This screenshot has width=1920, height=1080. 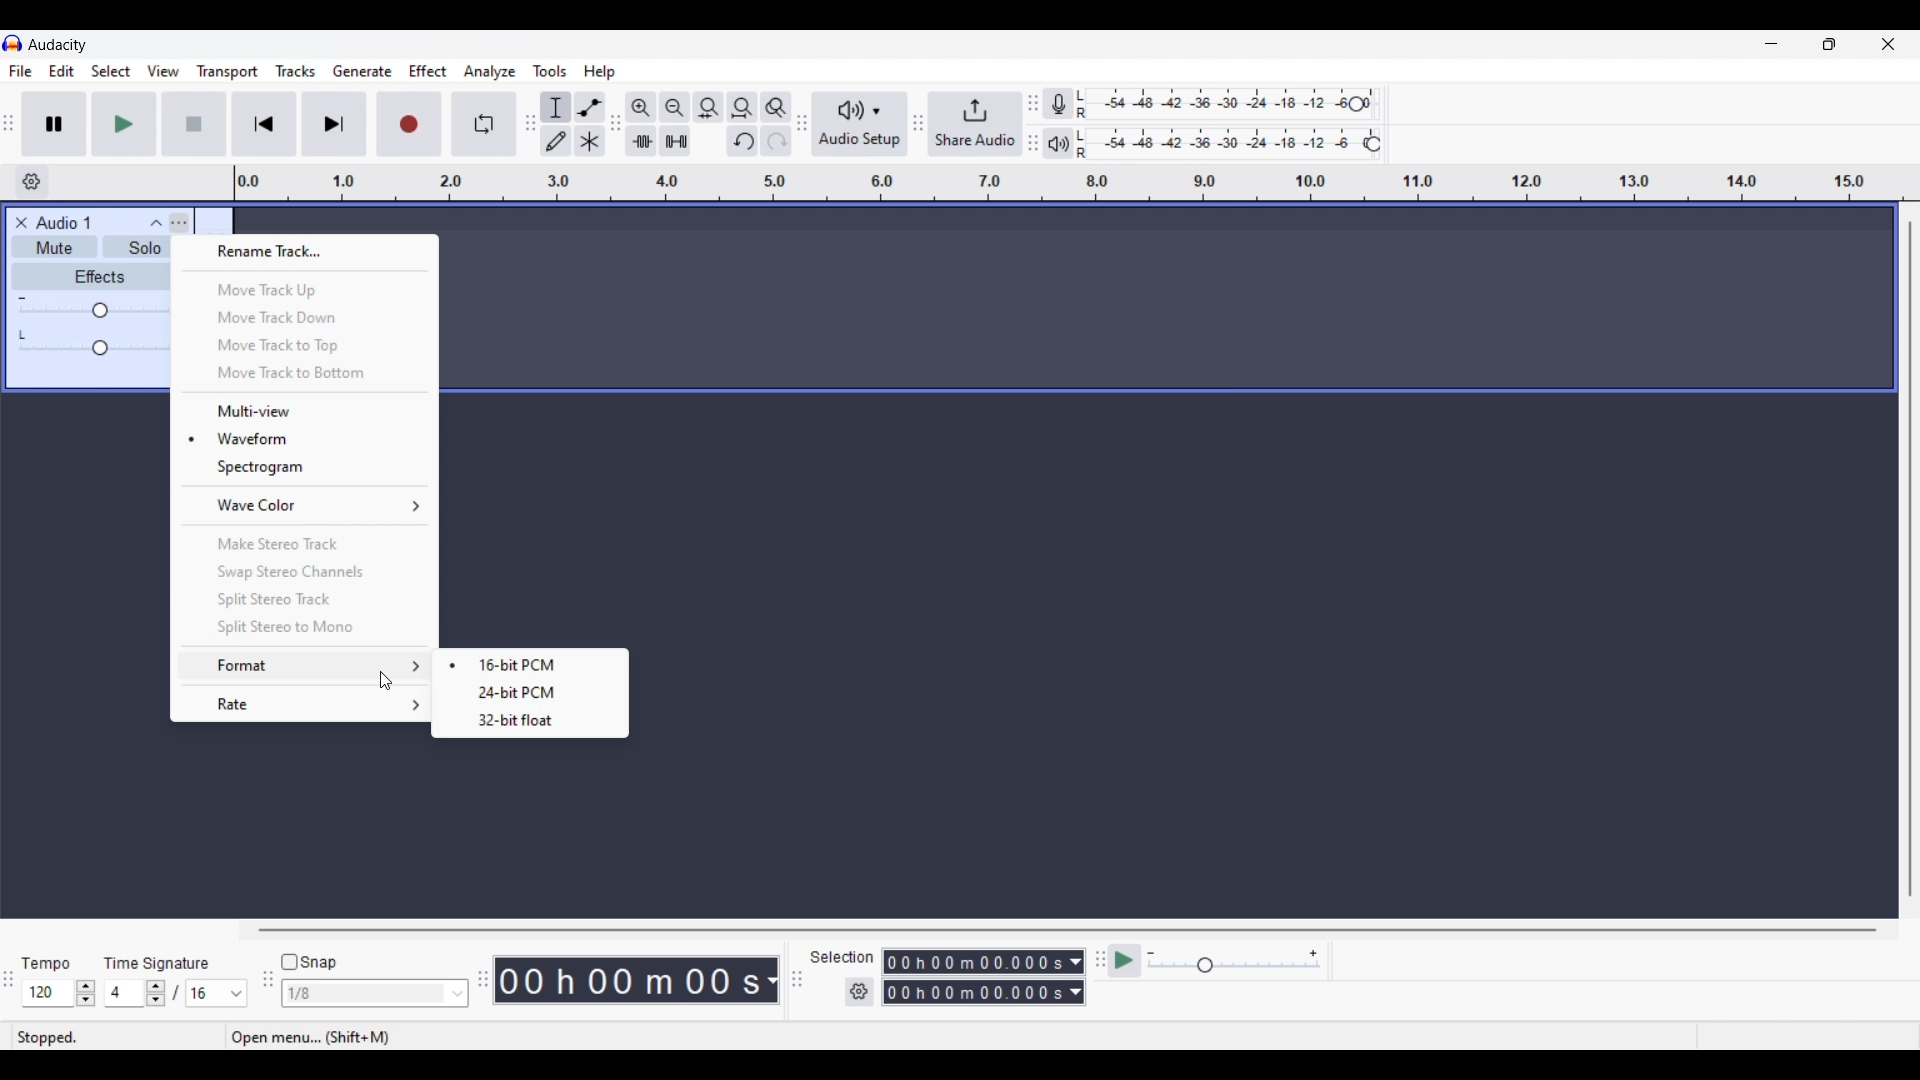 I want to click on Status of recording, so click(x=117, y=1037).